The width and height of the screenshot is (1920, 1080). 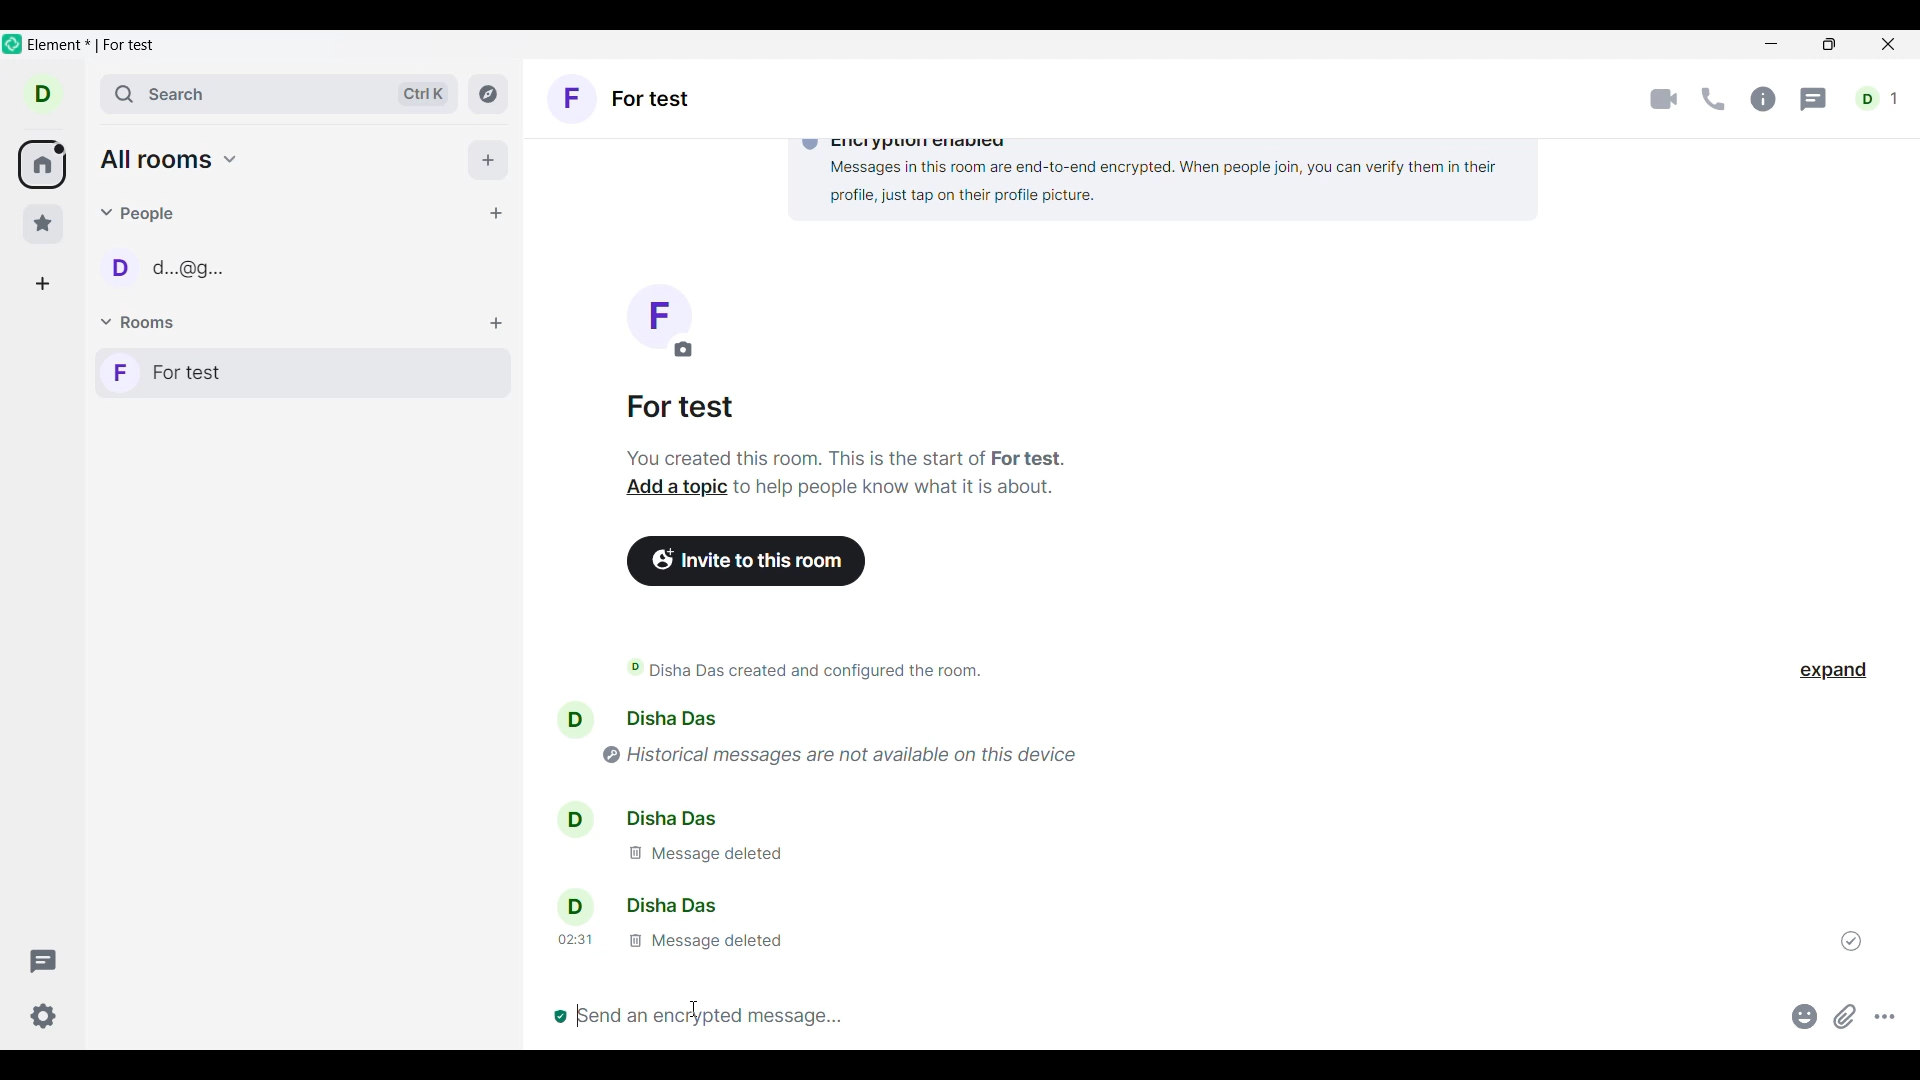 What do you see at coordinates (669, 490) in the screenshot?
I see `add a topic` at bounding box center [669, 490].